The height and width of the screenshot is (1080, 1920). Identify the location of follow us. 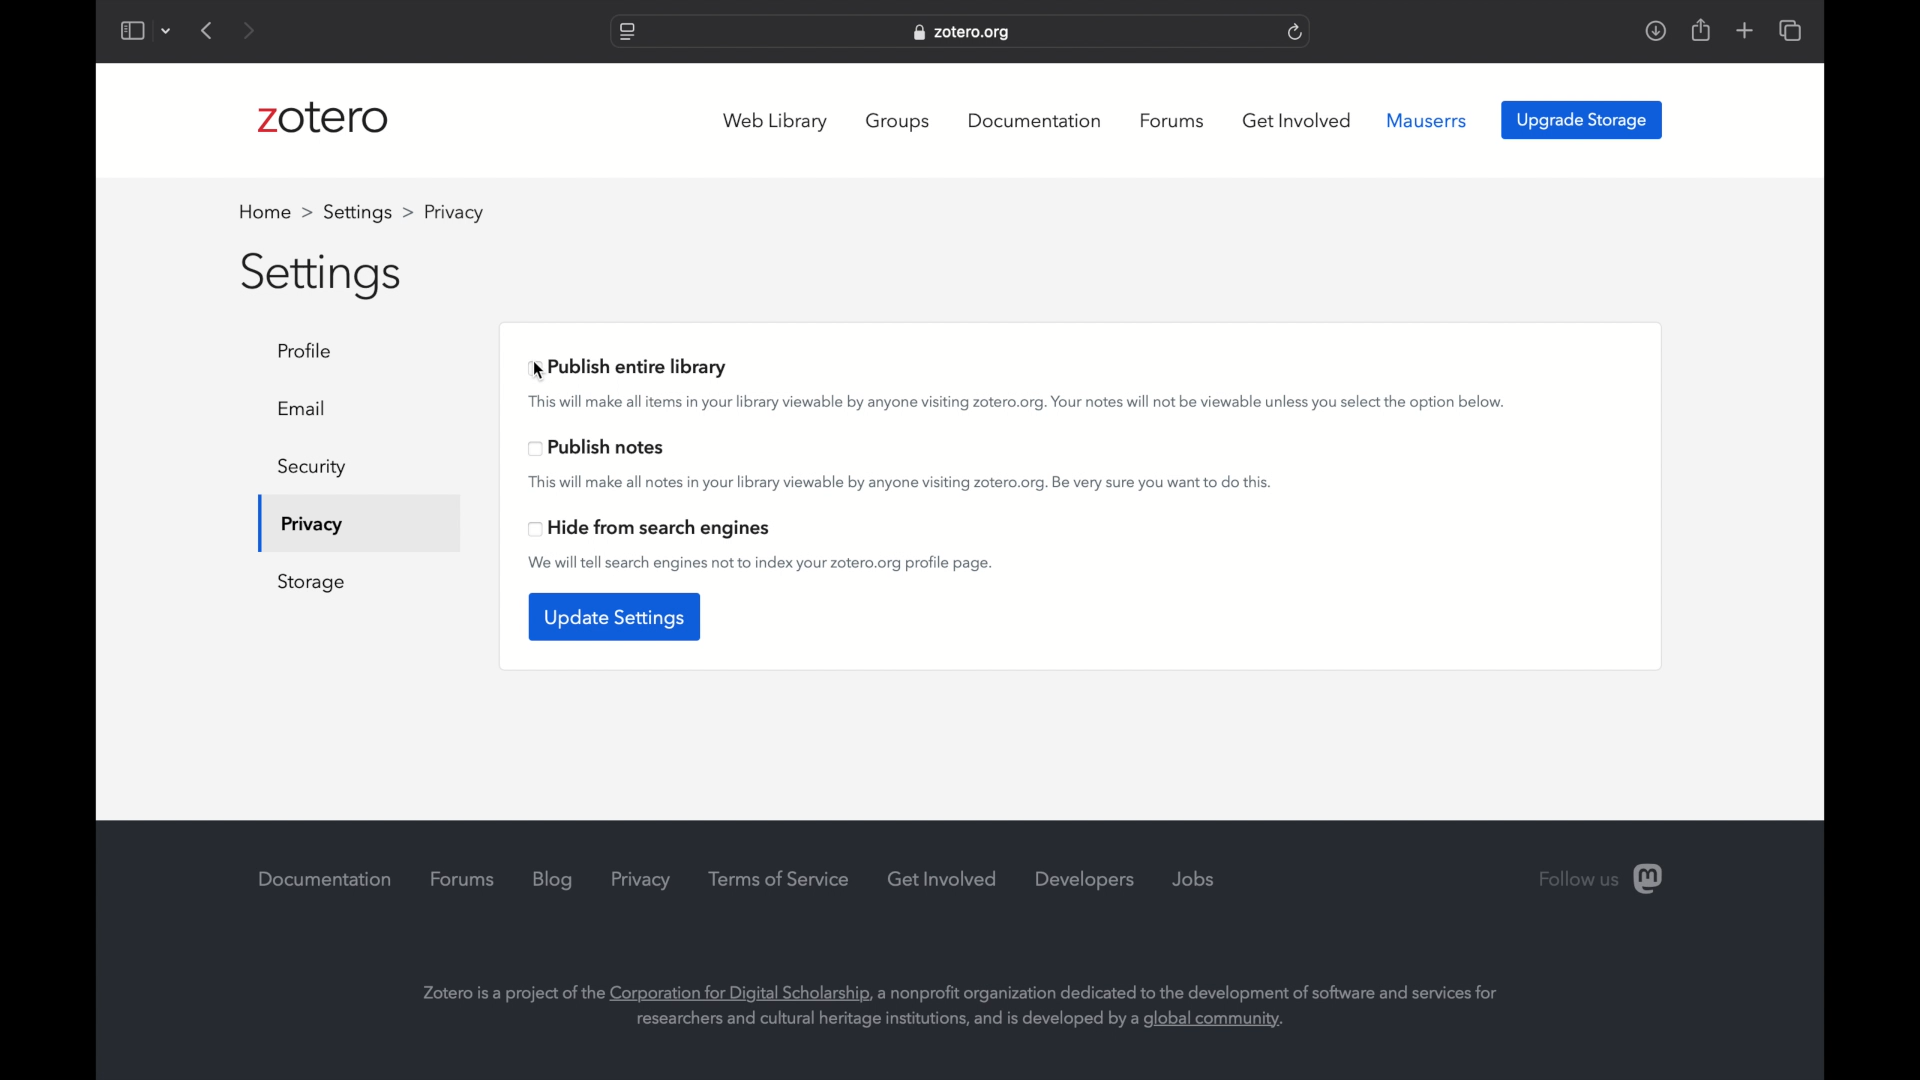
(1601, 878).